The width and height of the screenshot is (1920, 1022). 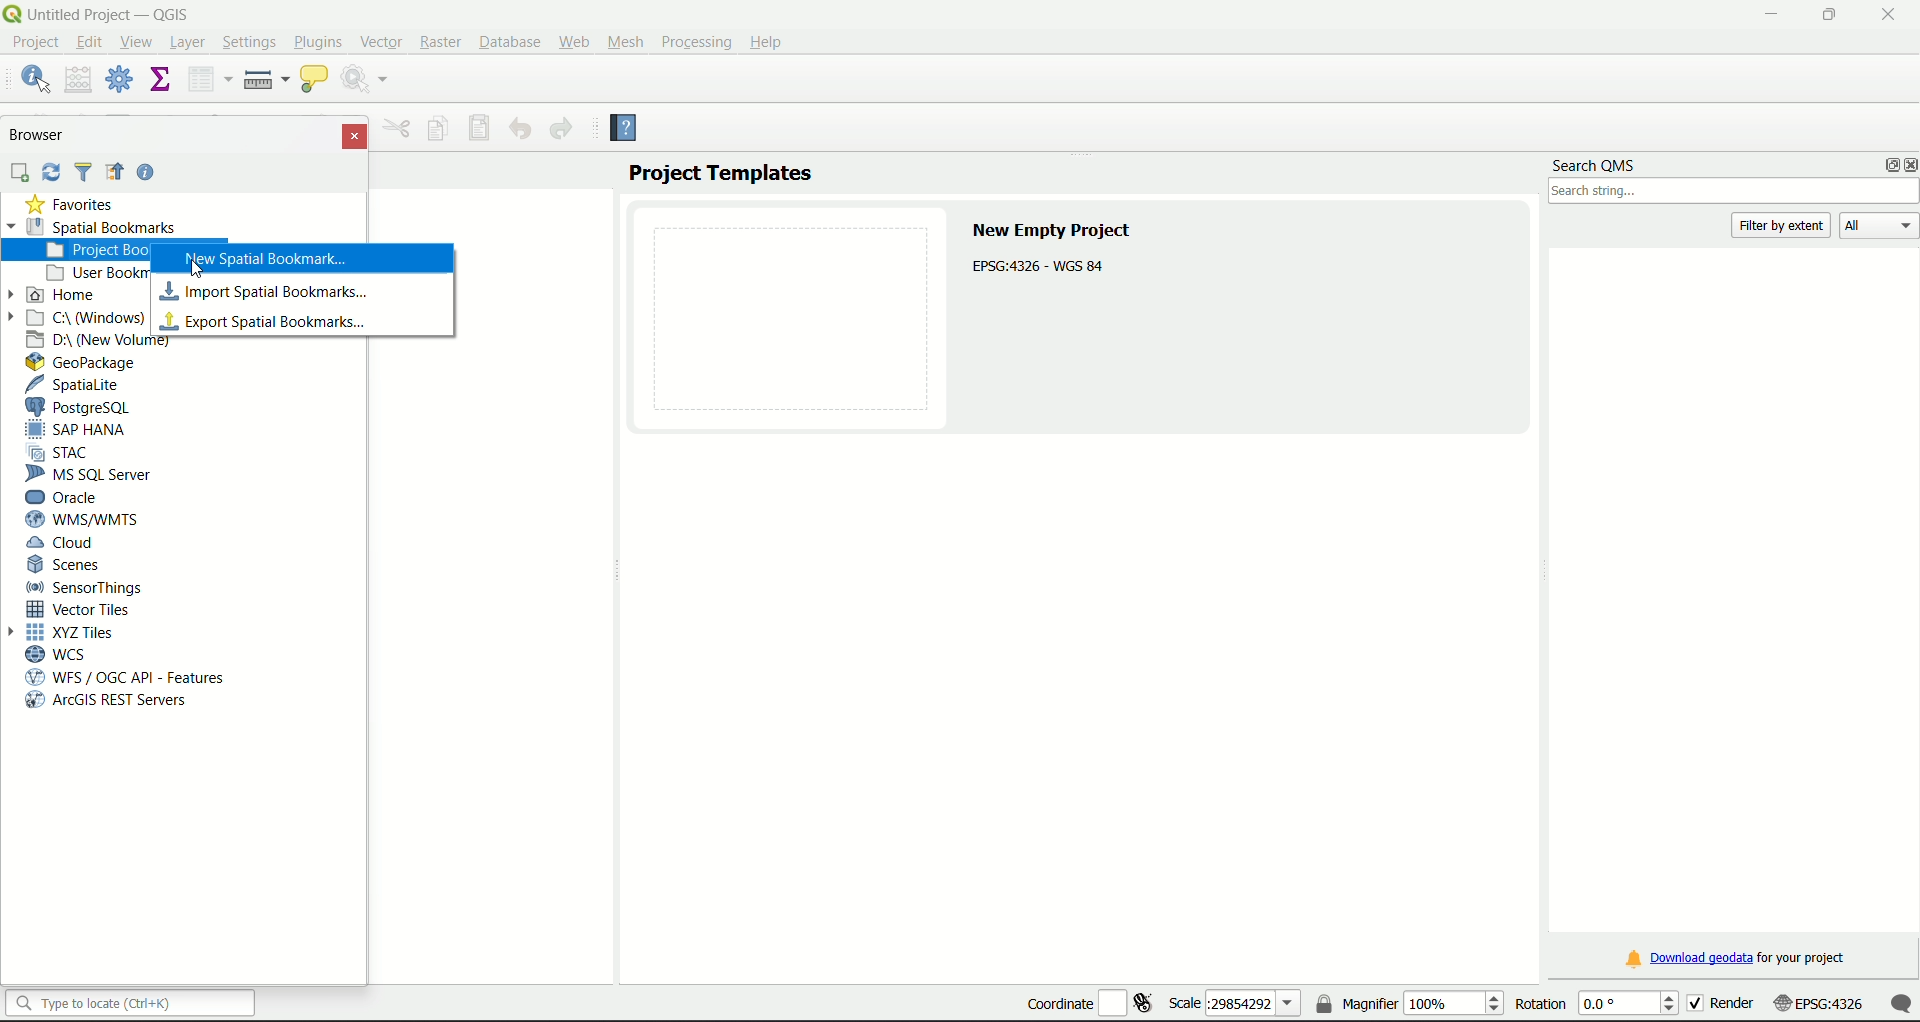 I want to click on Home, so click(x=63, y=295).